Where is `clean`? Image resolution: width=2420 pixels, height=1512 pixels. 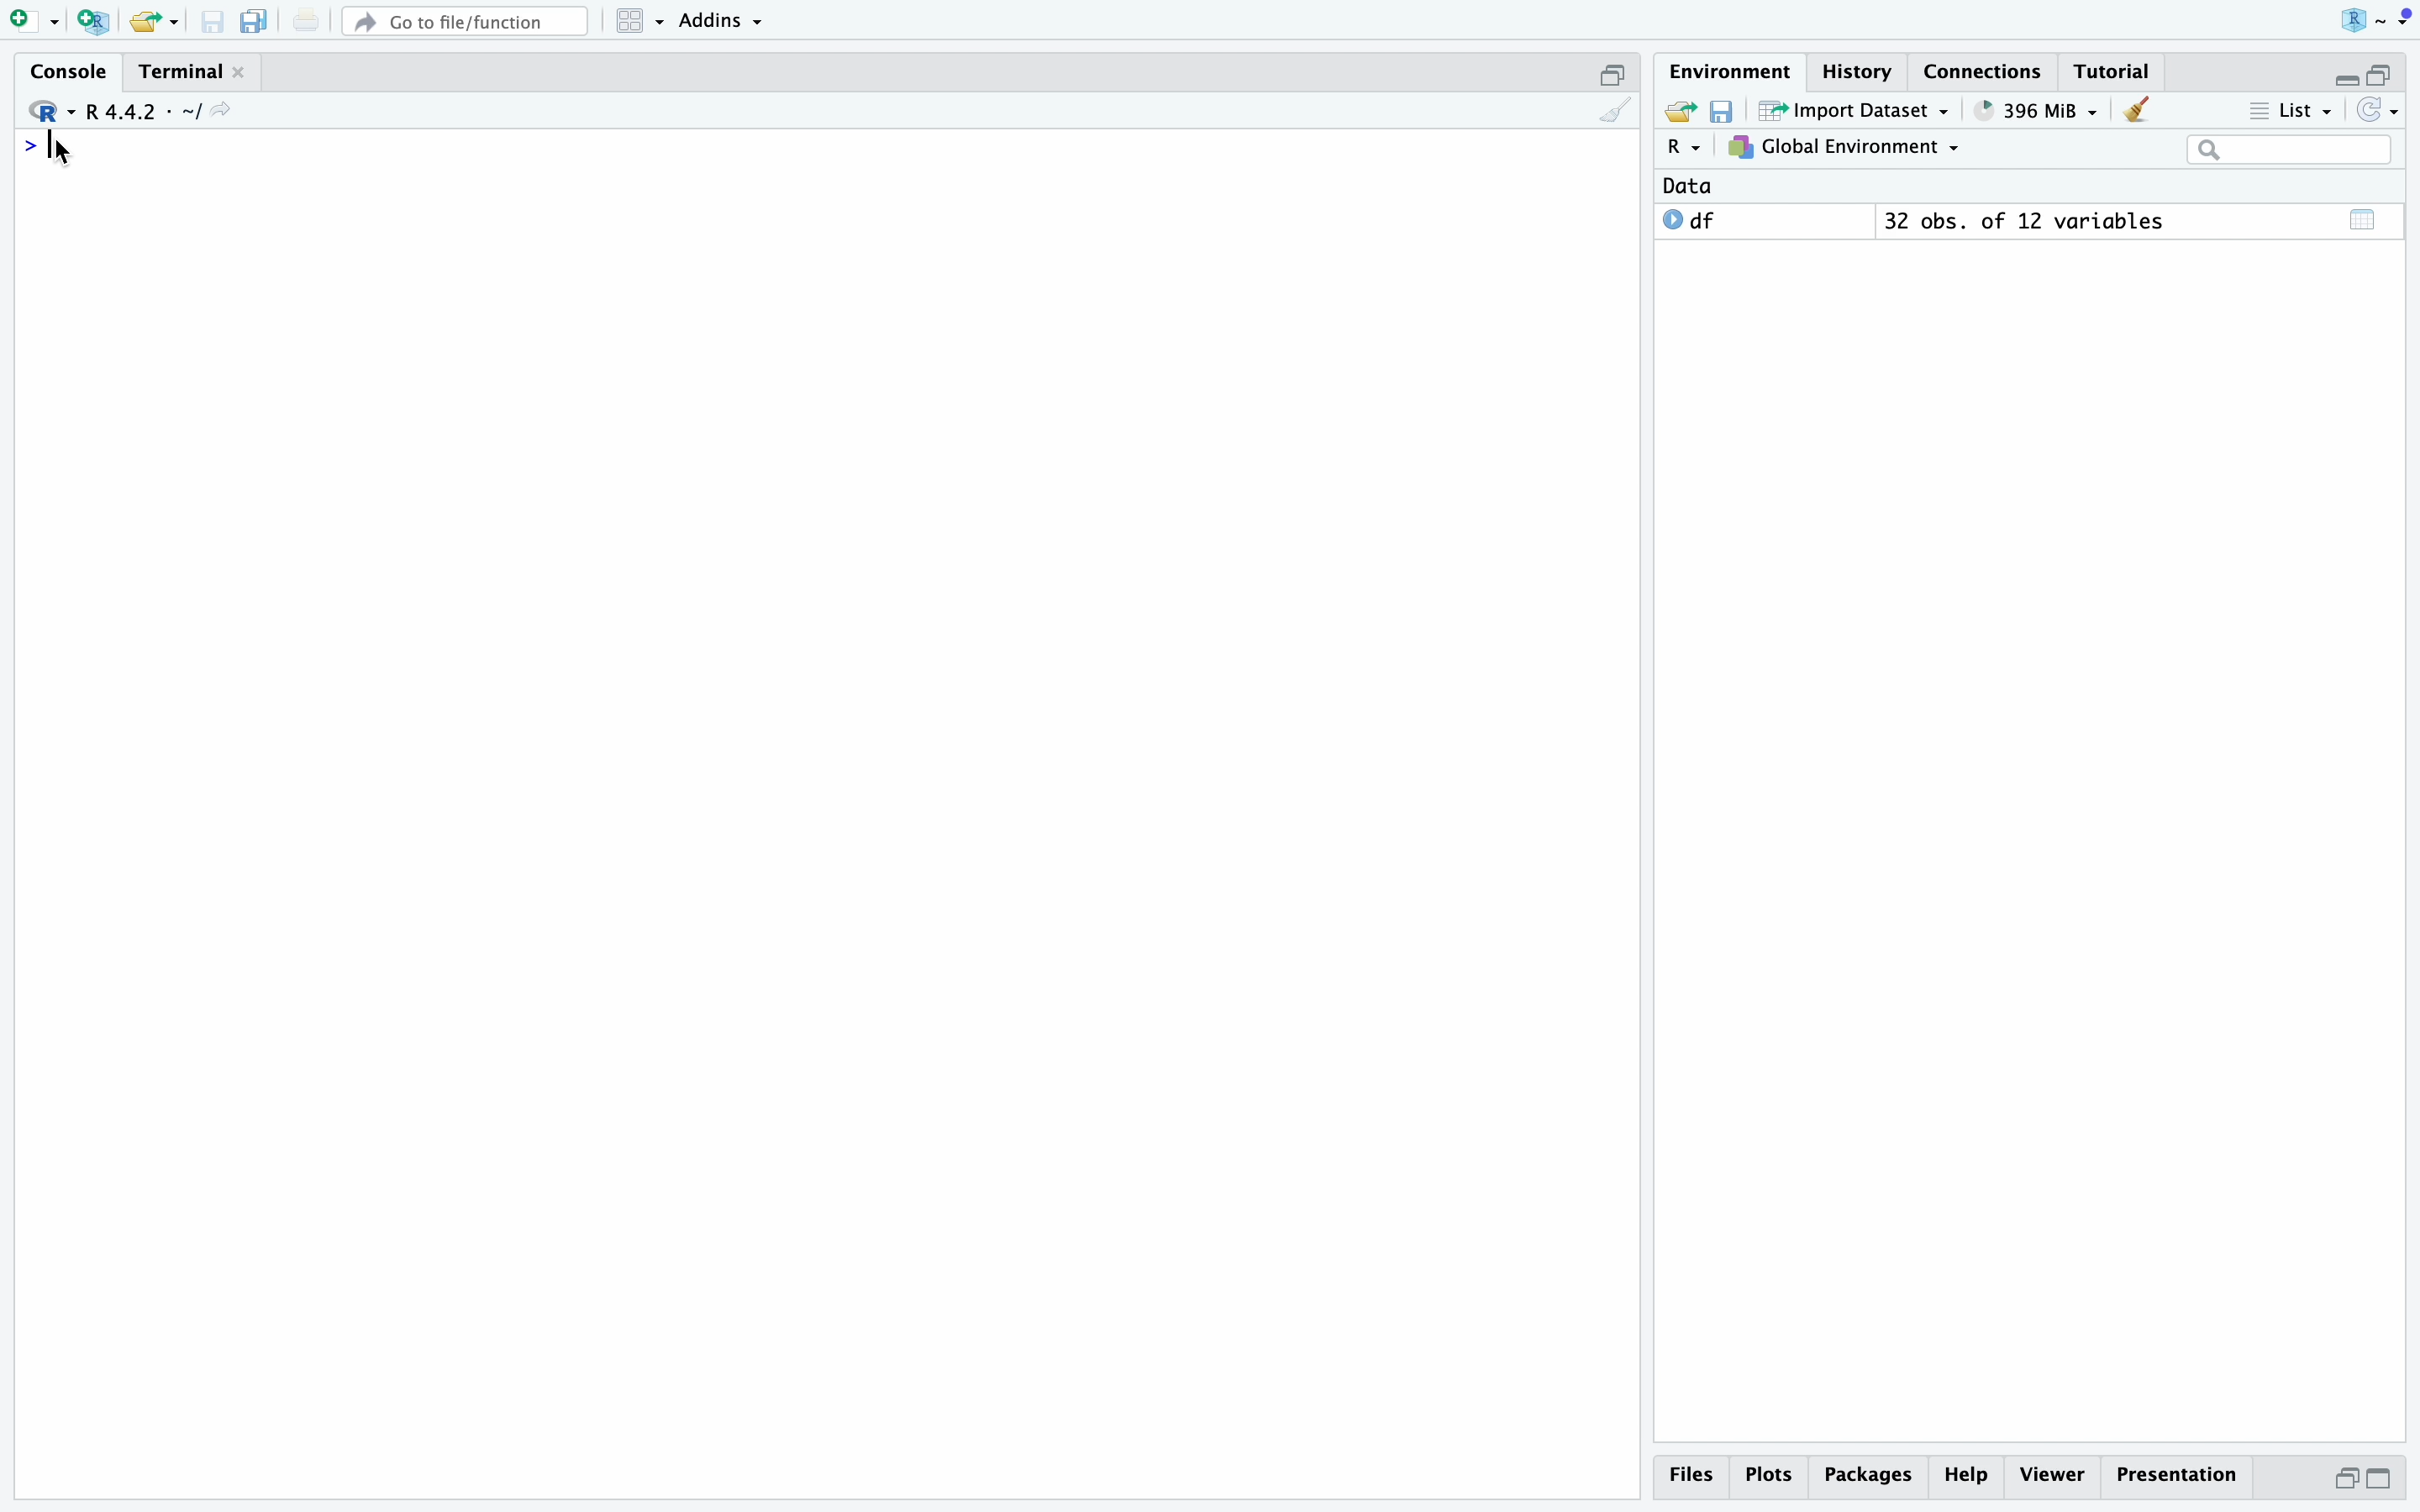
clean is located at coordinates (2135, 110).